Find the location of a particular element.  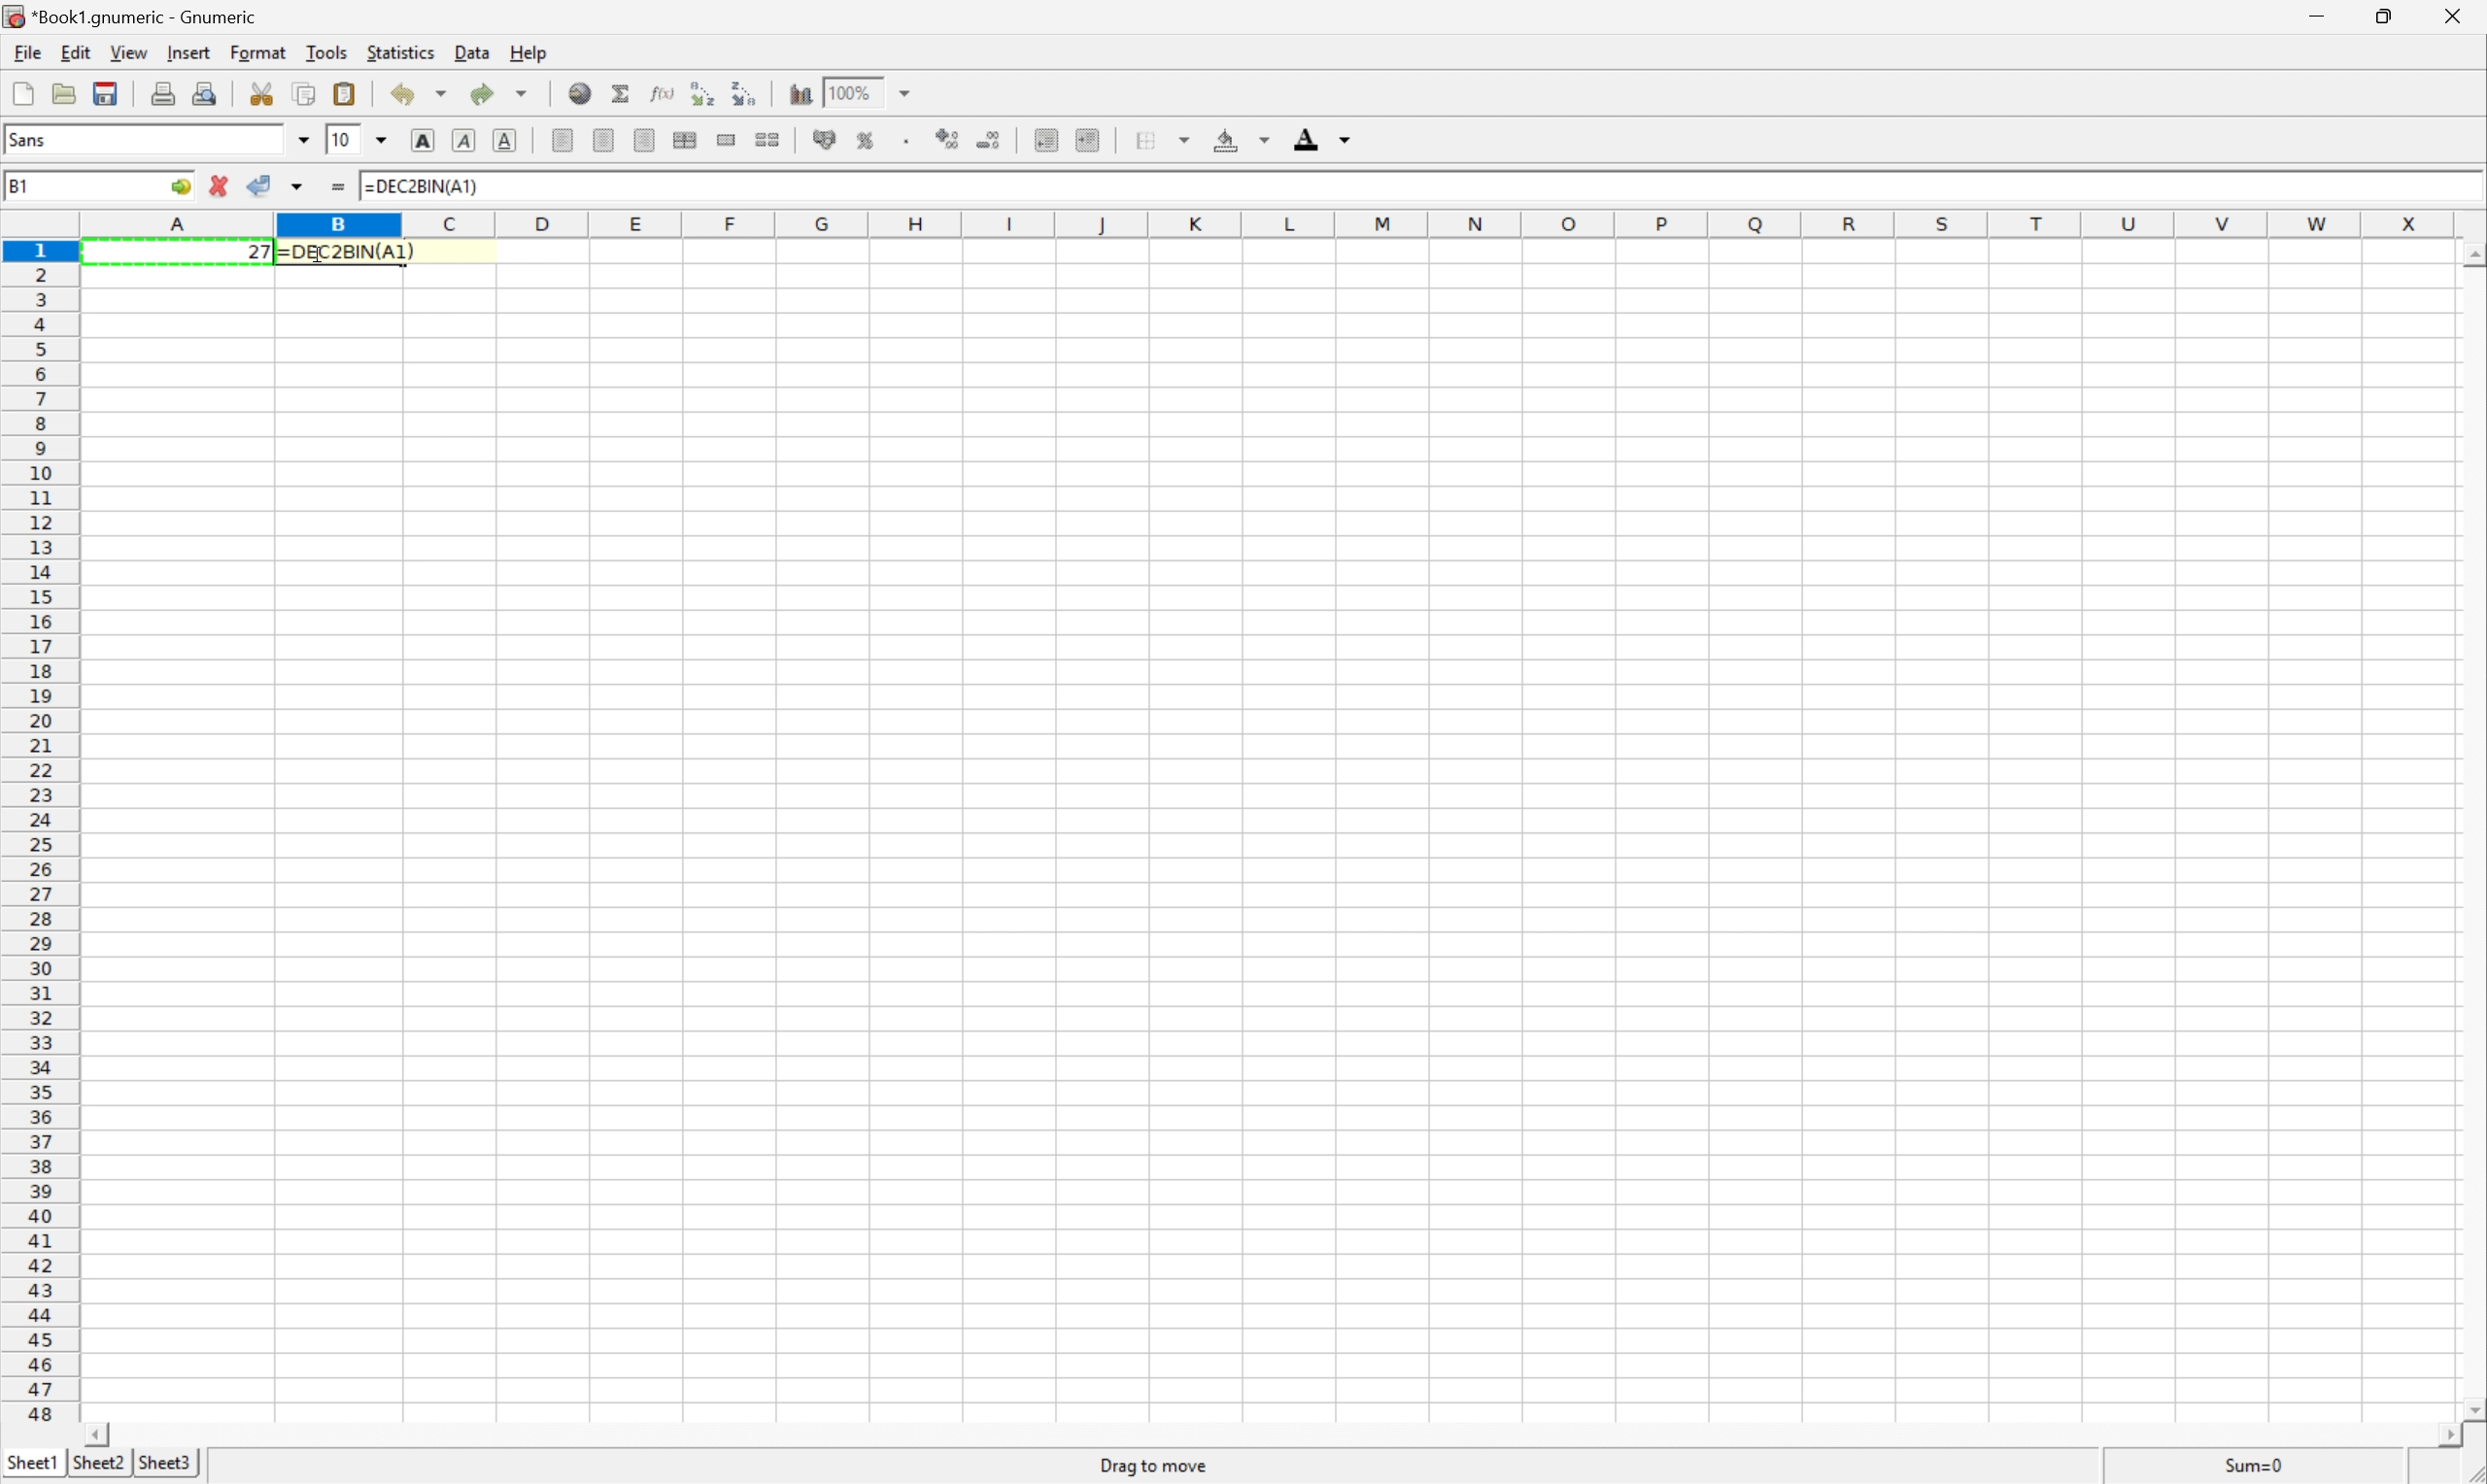

Sum in current cell is located at coordinates (625, 95).